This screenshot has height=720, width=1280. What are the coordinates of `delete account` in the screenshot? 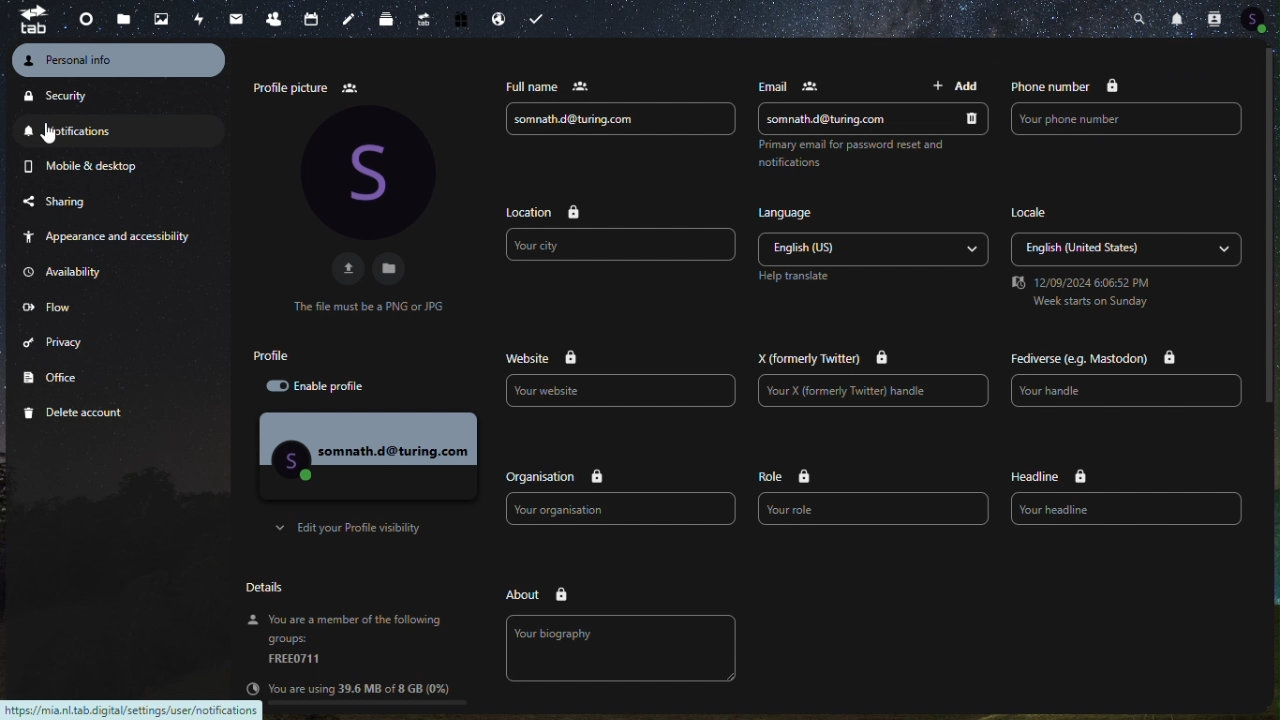 It's located at (90, 413).